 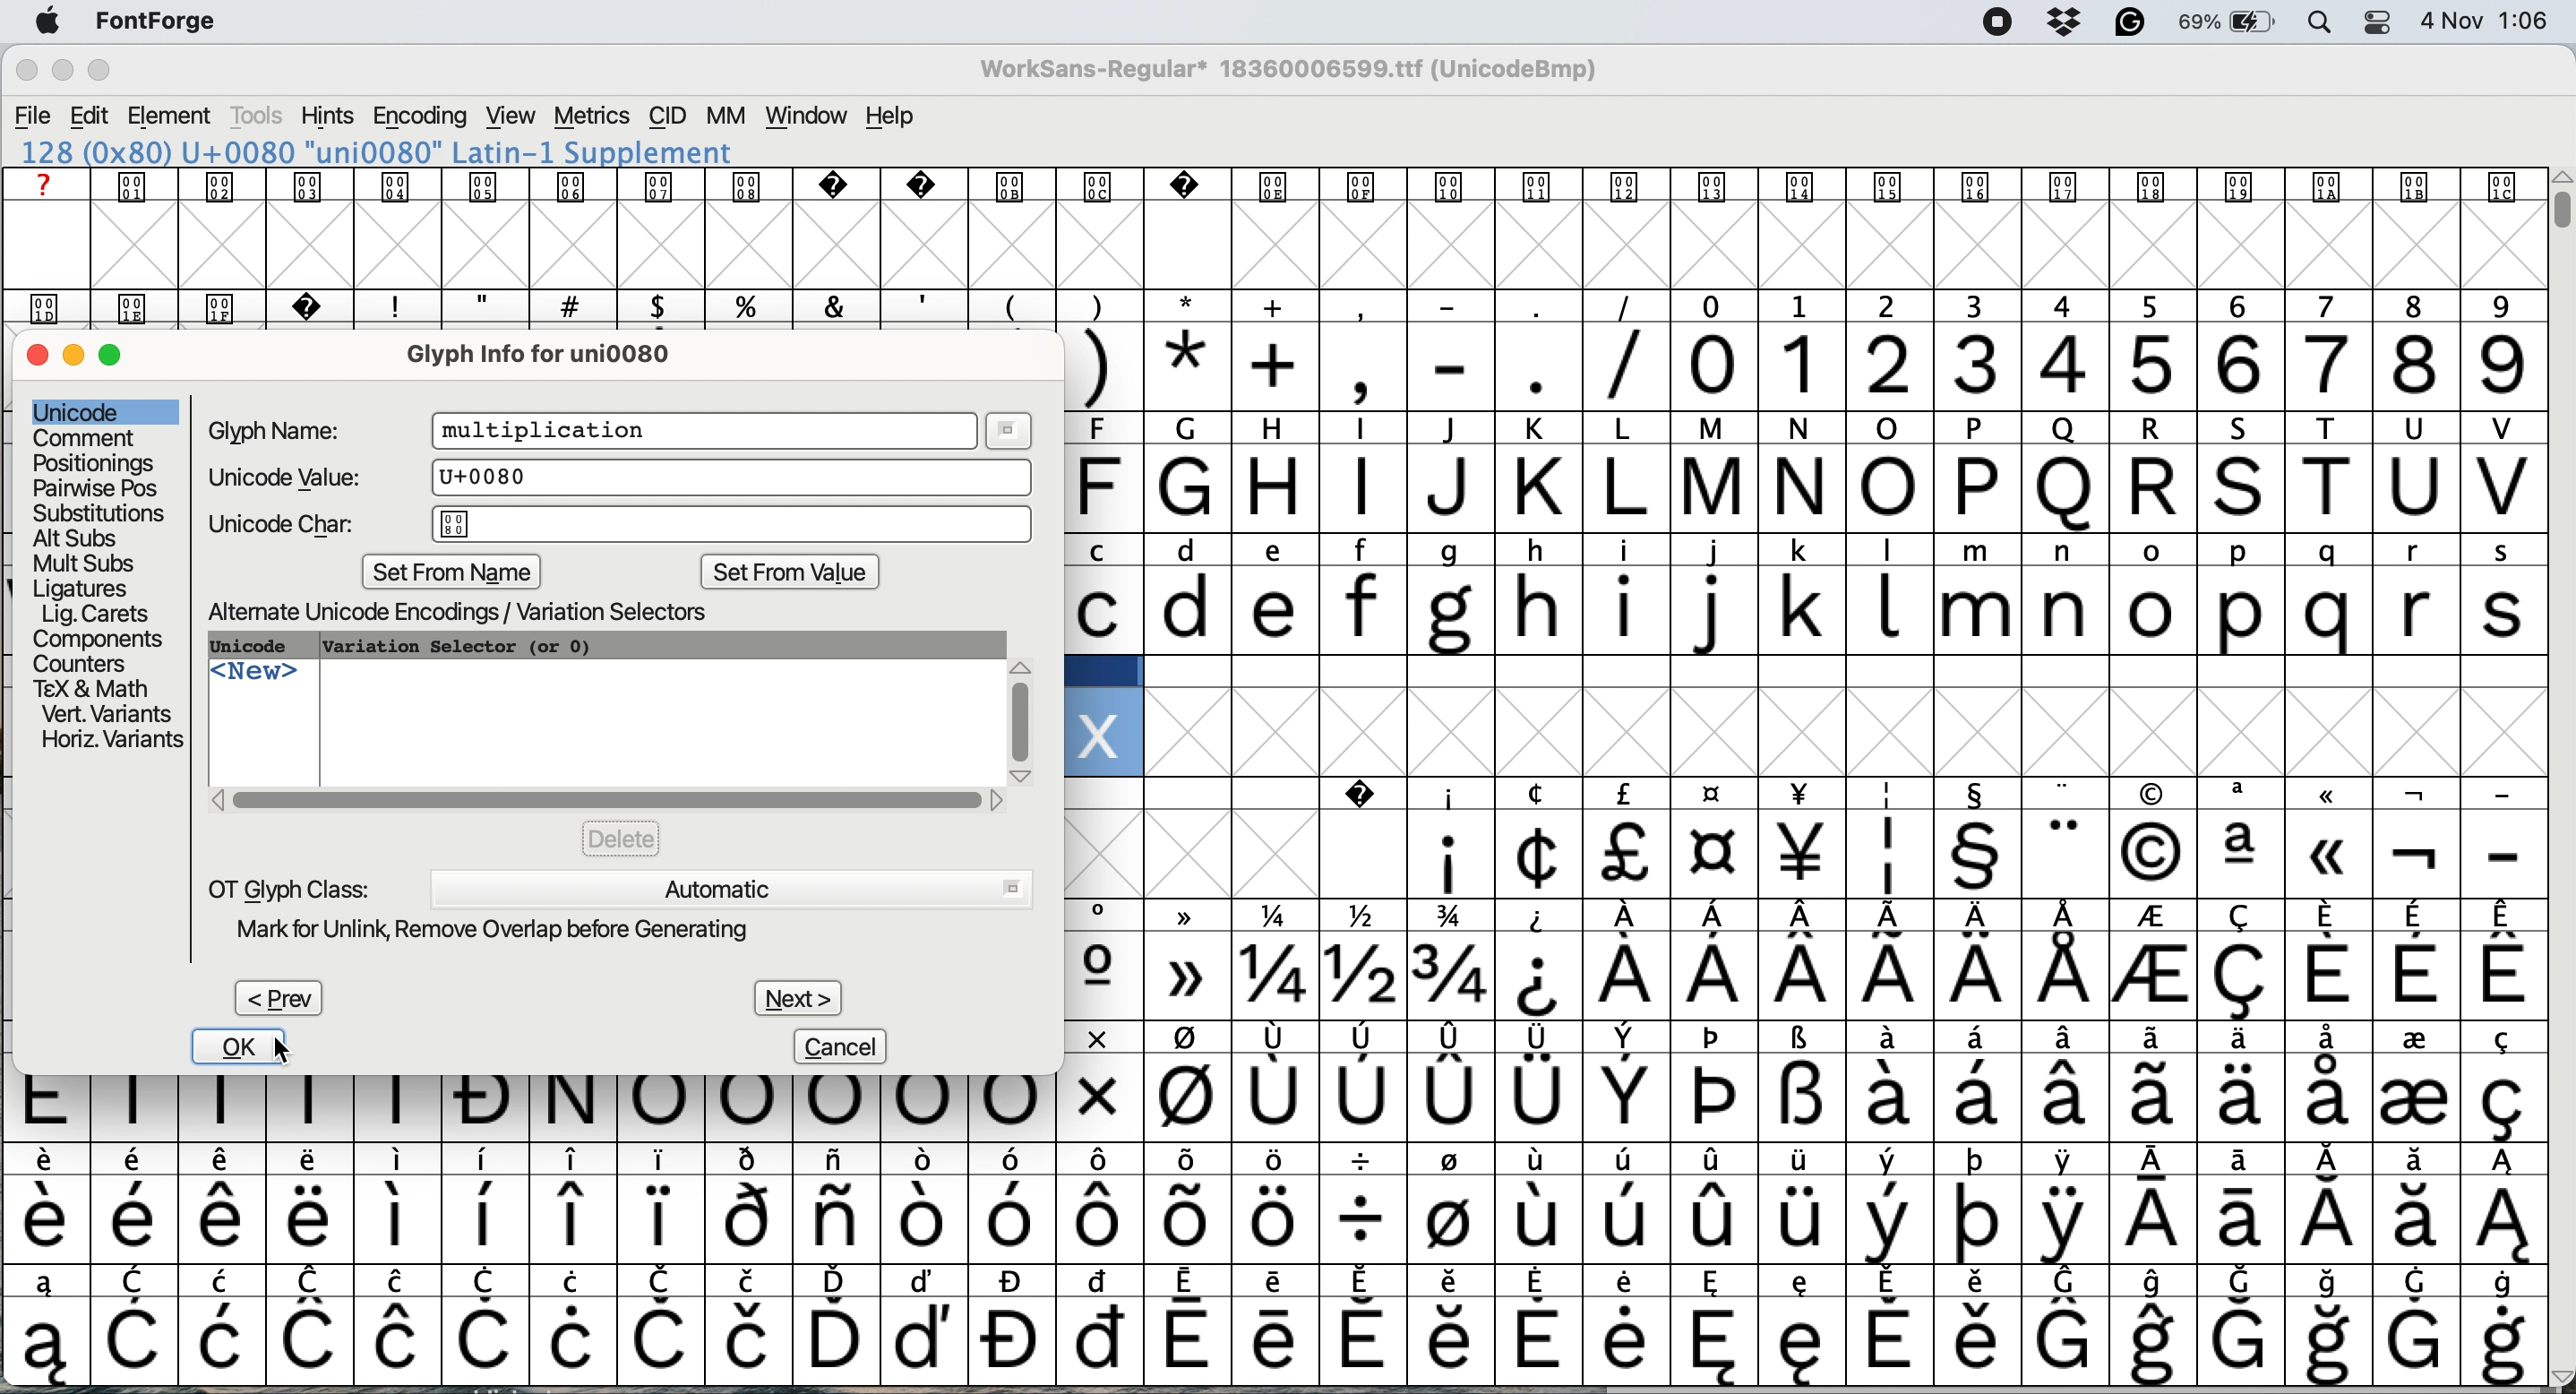 I want to click on unicode value, so click(x=613, y=477).